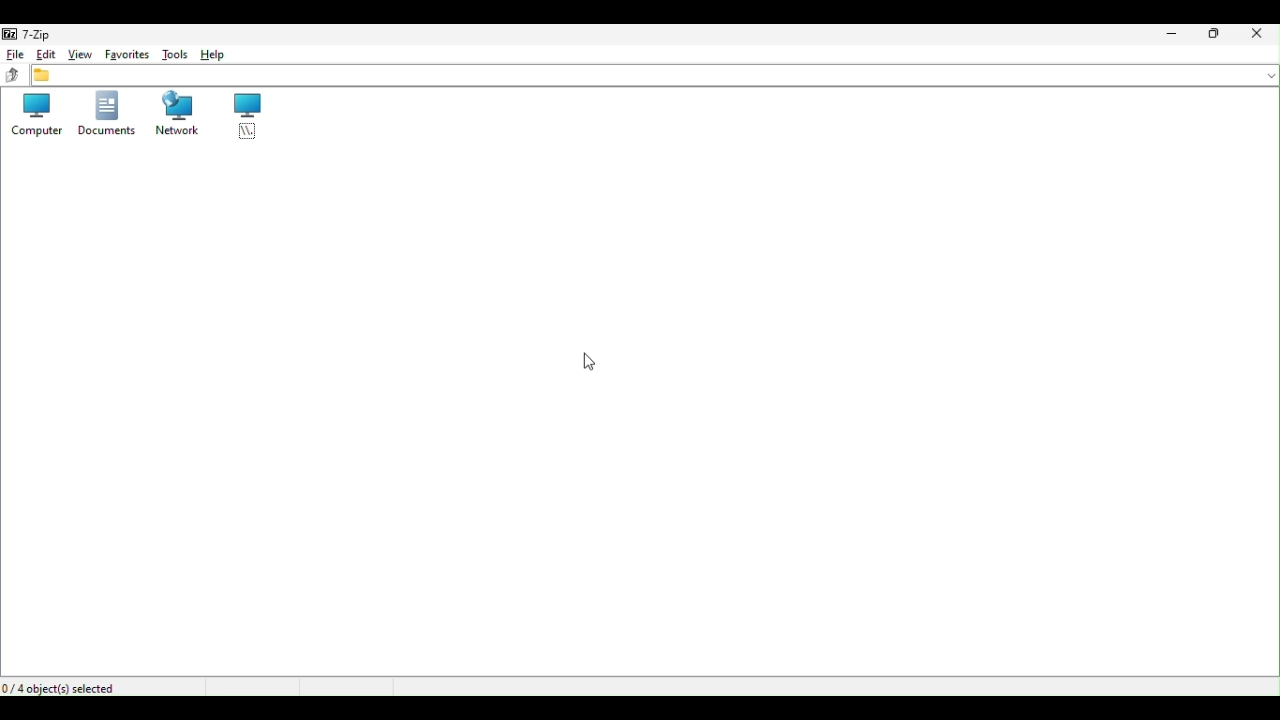  Describe the element at coordinates (126, 55) in the screenshot. I see `Favourite` at that location.